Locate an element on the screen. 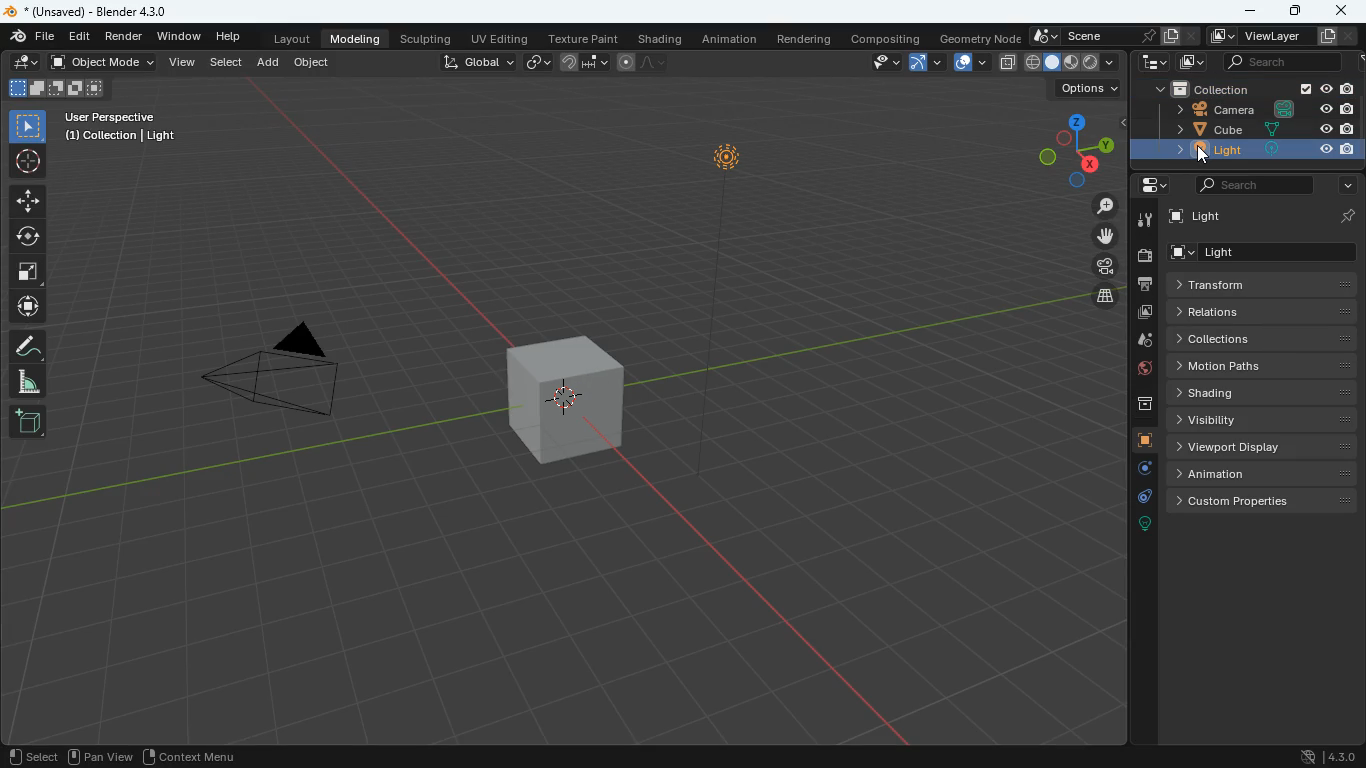 This screenshot has width=1366, height=768. edit is located at coordinates (84, 37).